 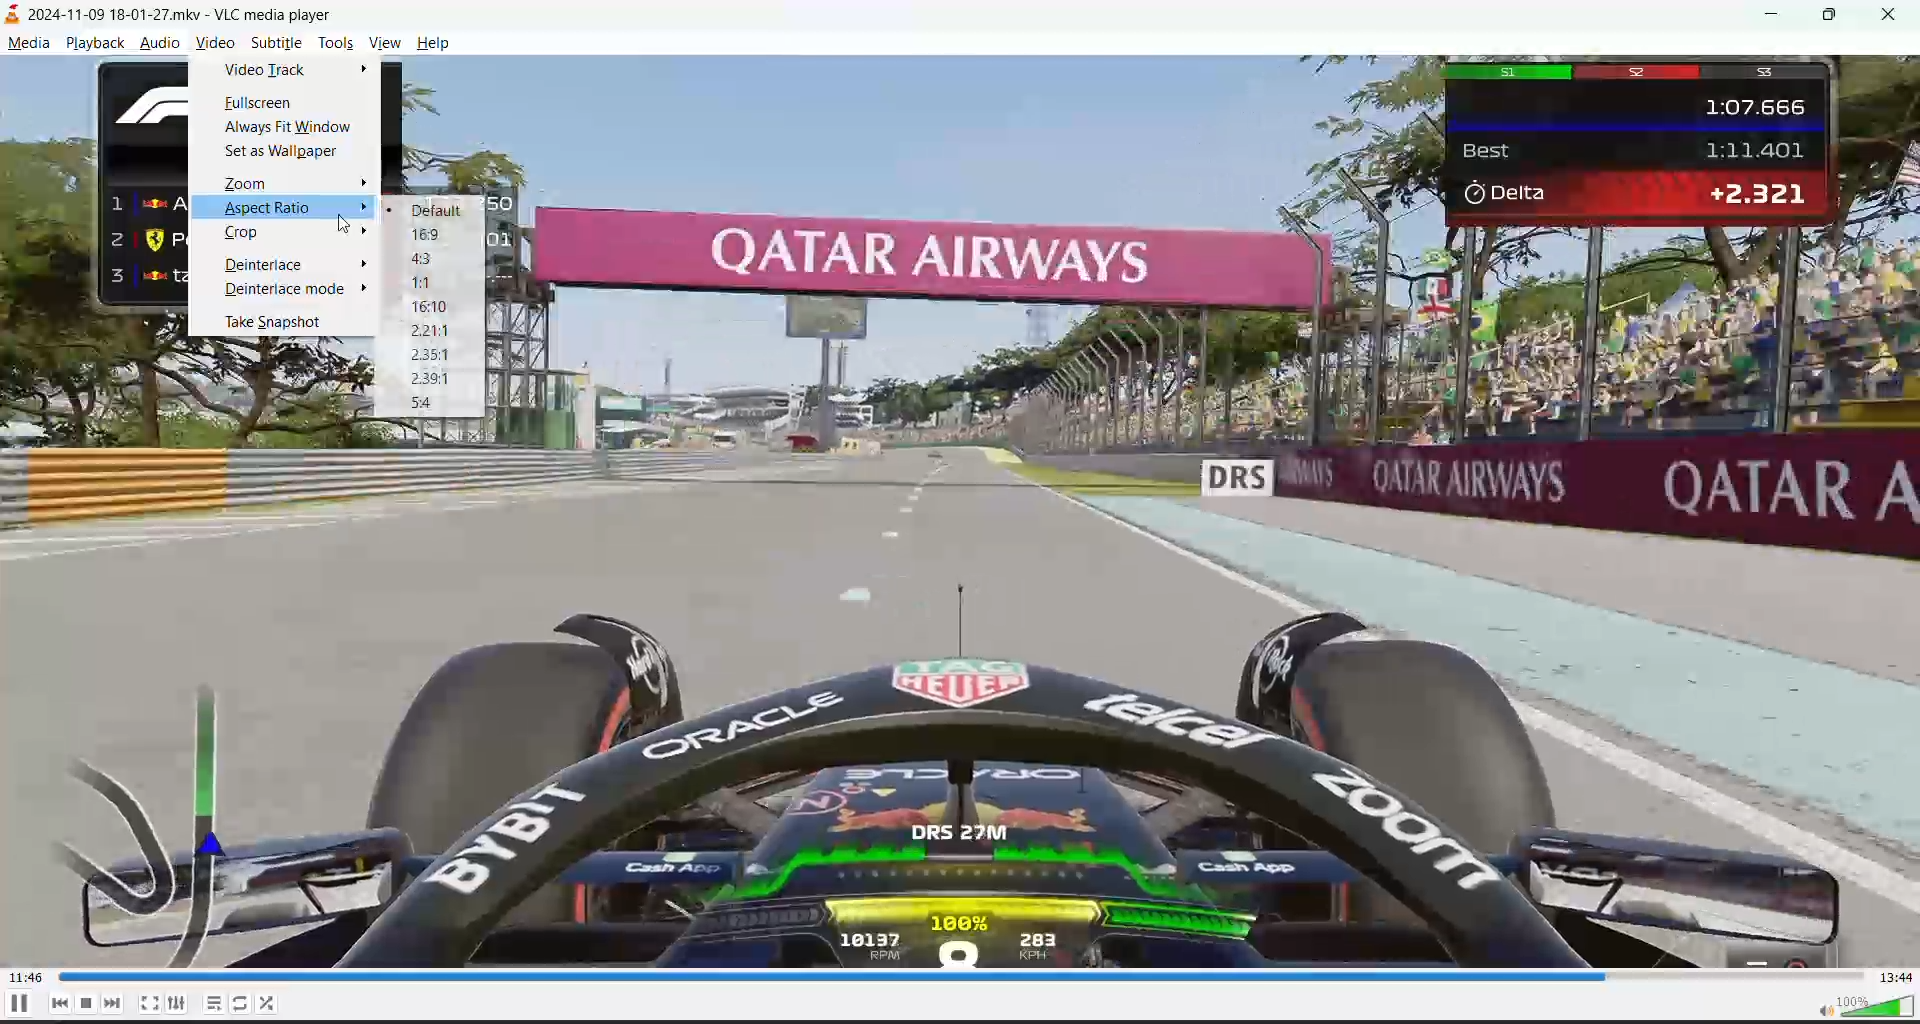 I want to click on zoom, so click(x=253, y=183).